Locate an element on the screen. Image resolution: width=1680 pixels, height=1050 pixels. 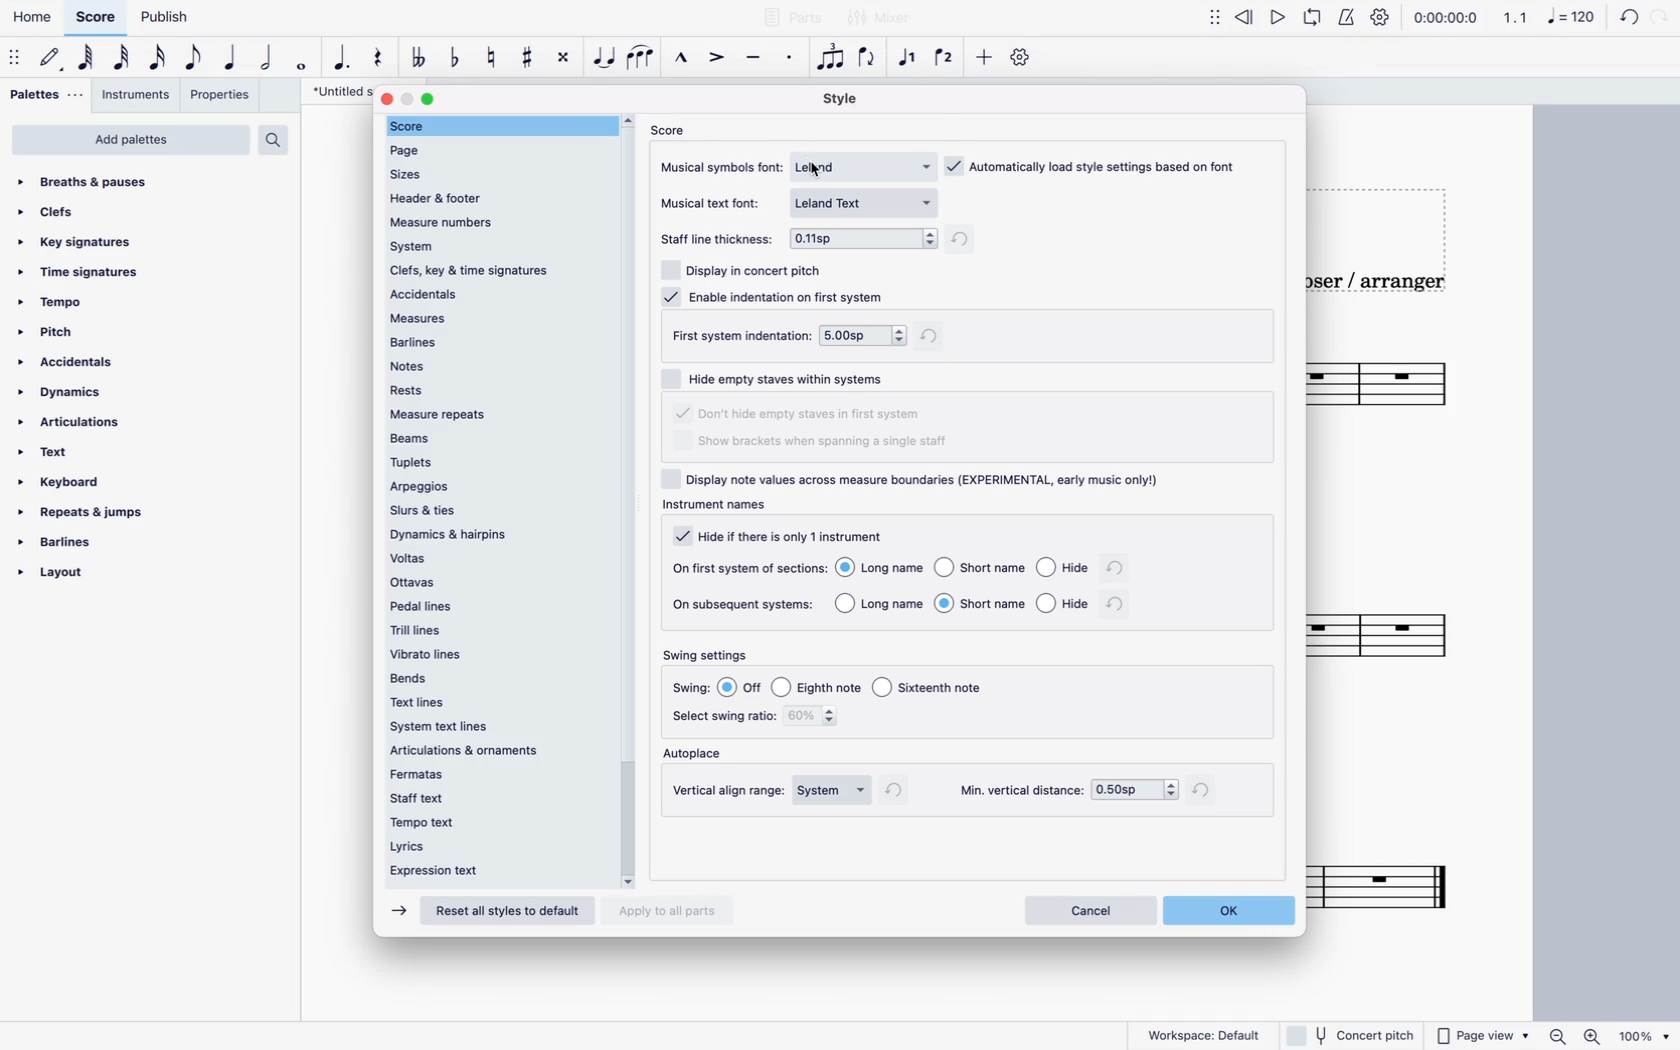
Zoom in/out is located at coordinates (1572, 1036).